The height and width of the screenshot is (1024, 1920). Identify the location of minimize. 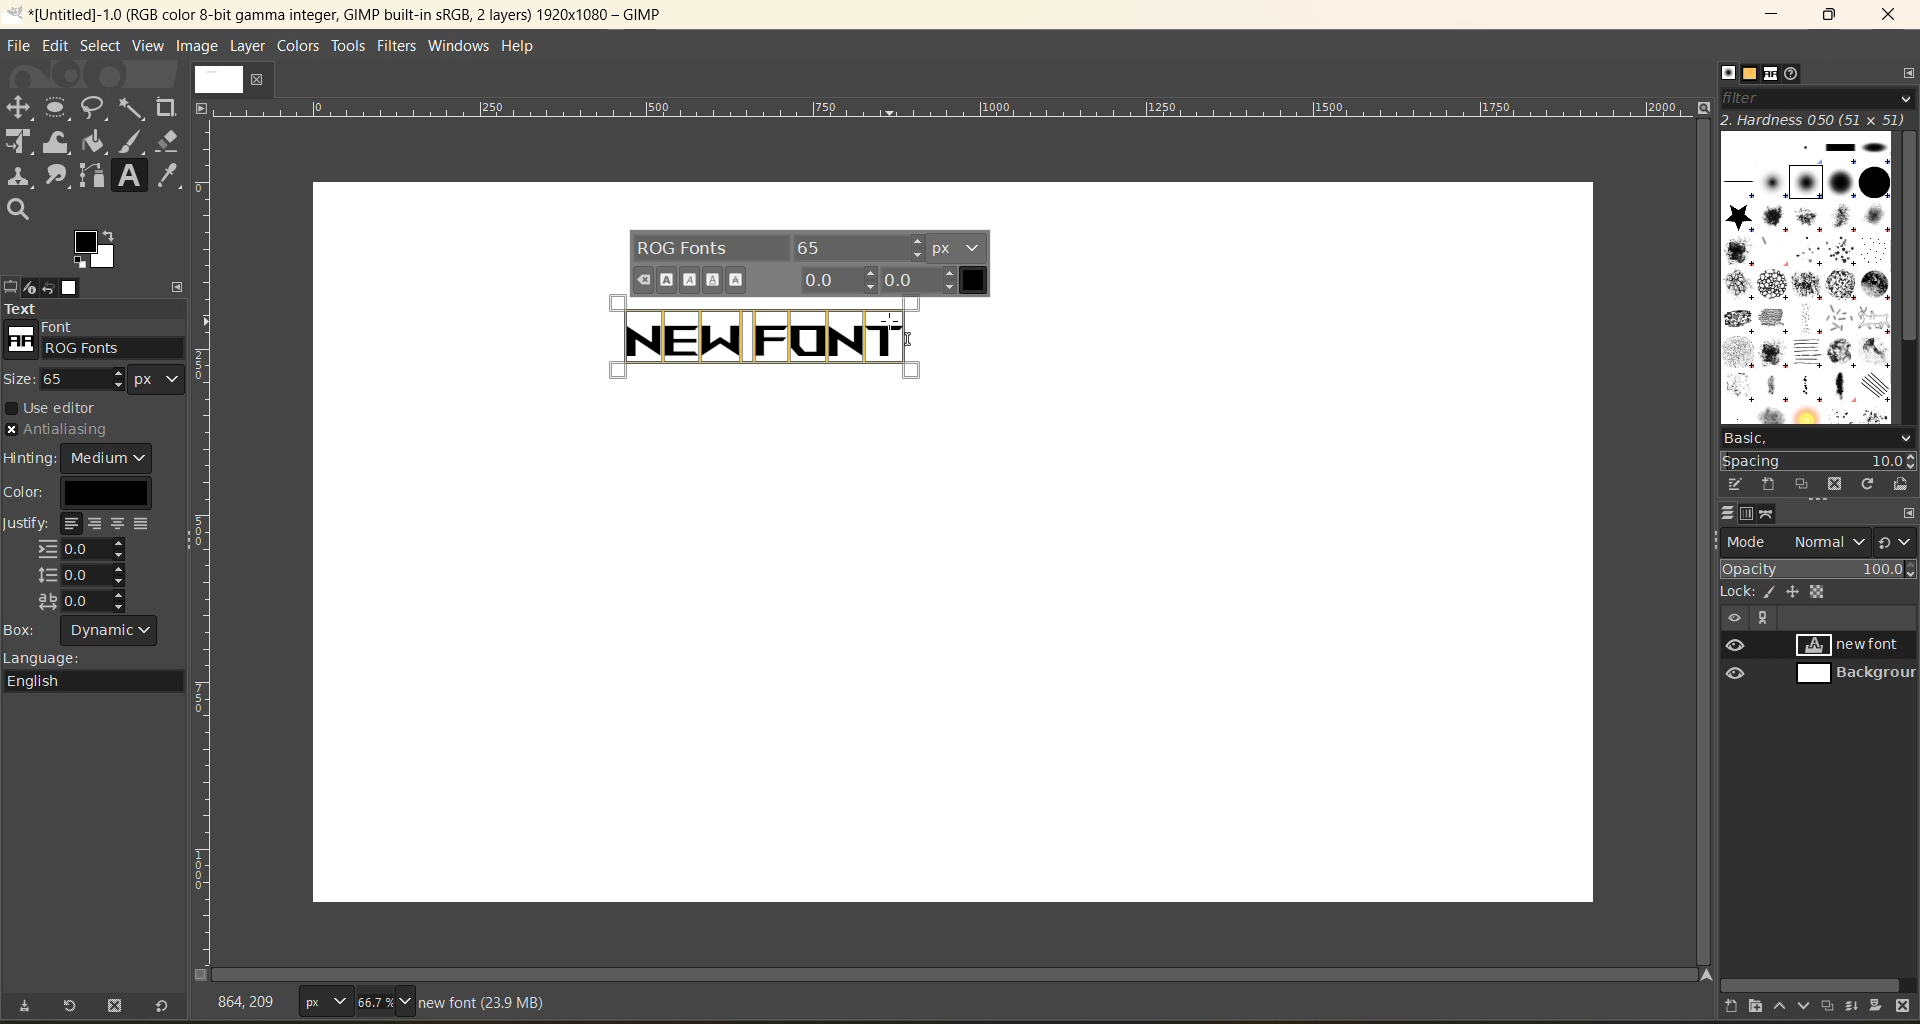
(1774, 15).